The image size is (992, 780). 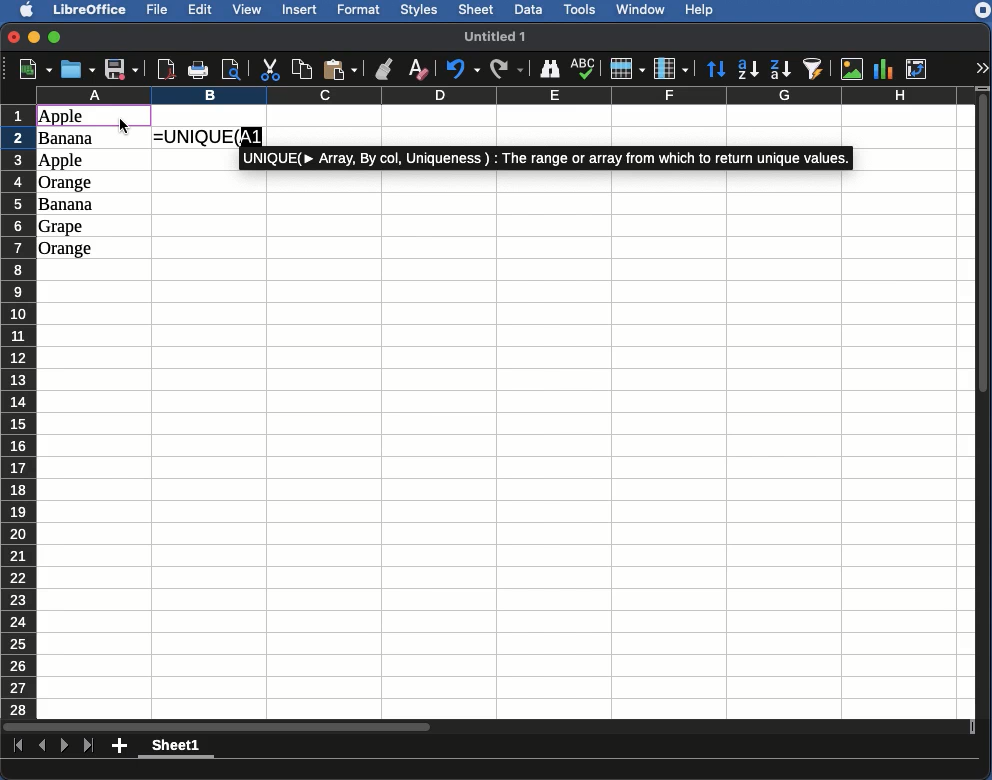 I want to click on Spell check, so click(x=583, y=69).